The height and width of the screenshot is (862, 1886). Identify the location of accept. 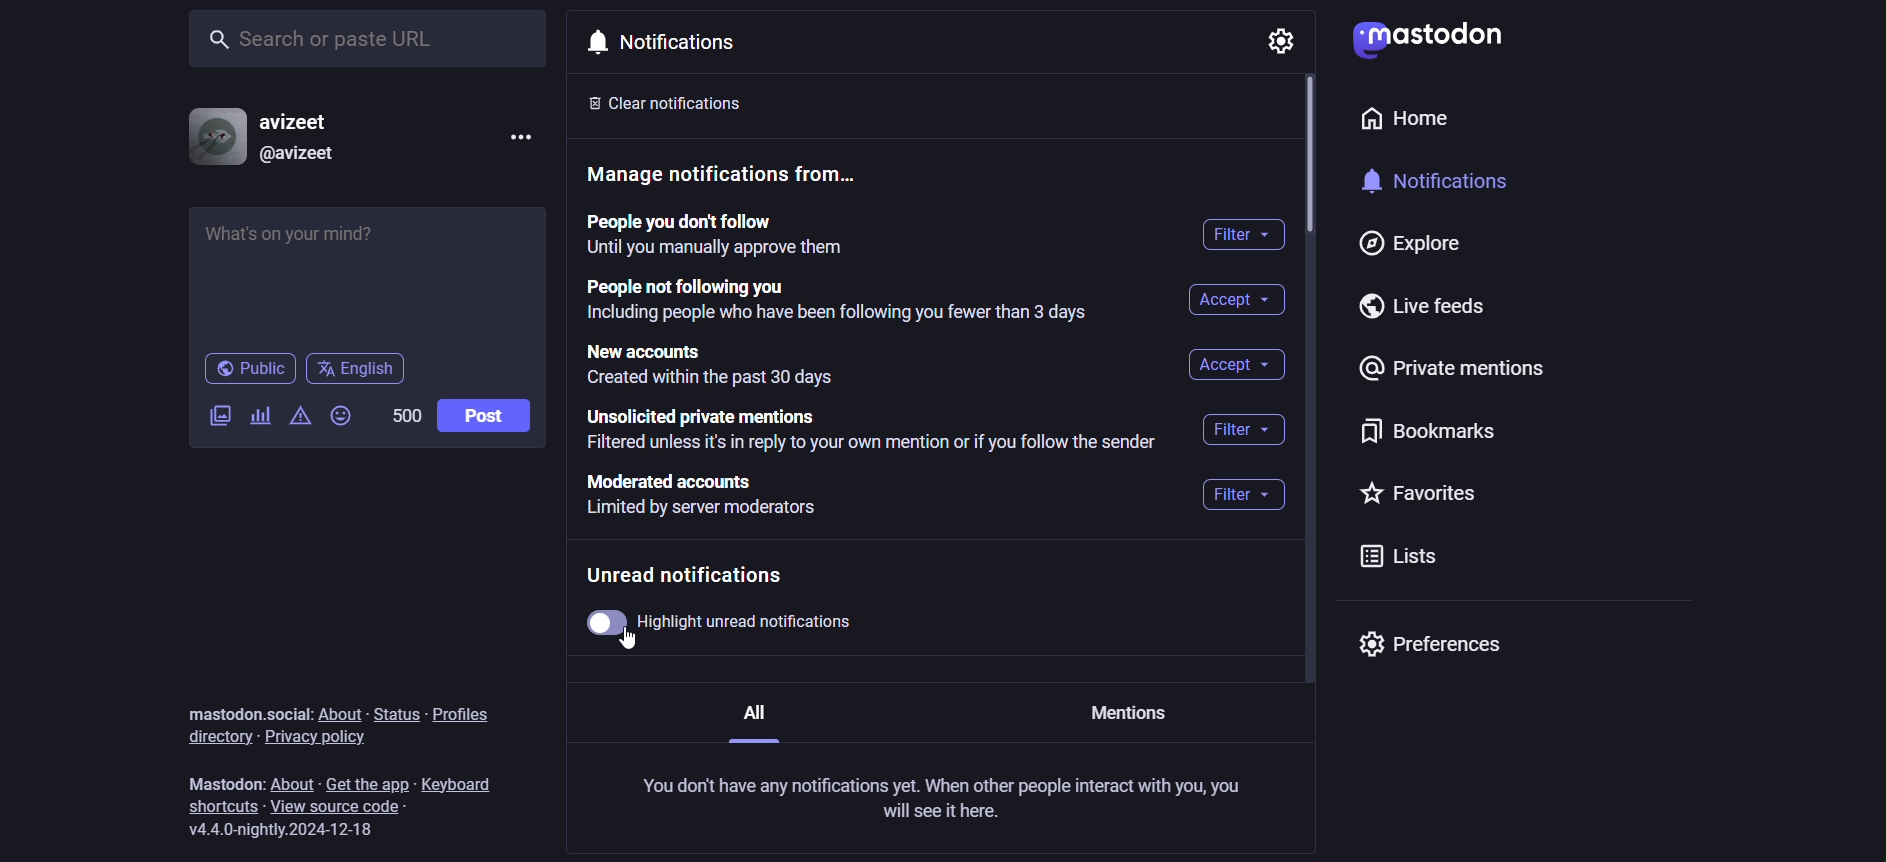
(1236, 300).